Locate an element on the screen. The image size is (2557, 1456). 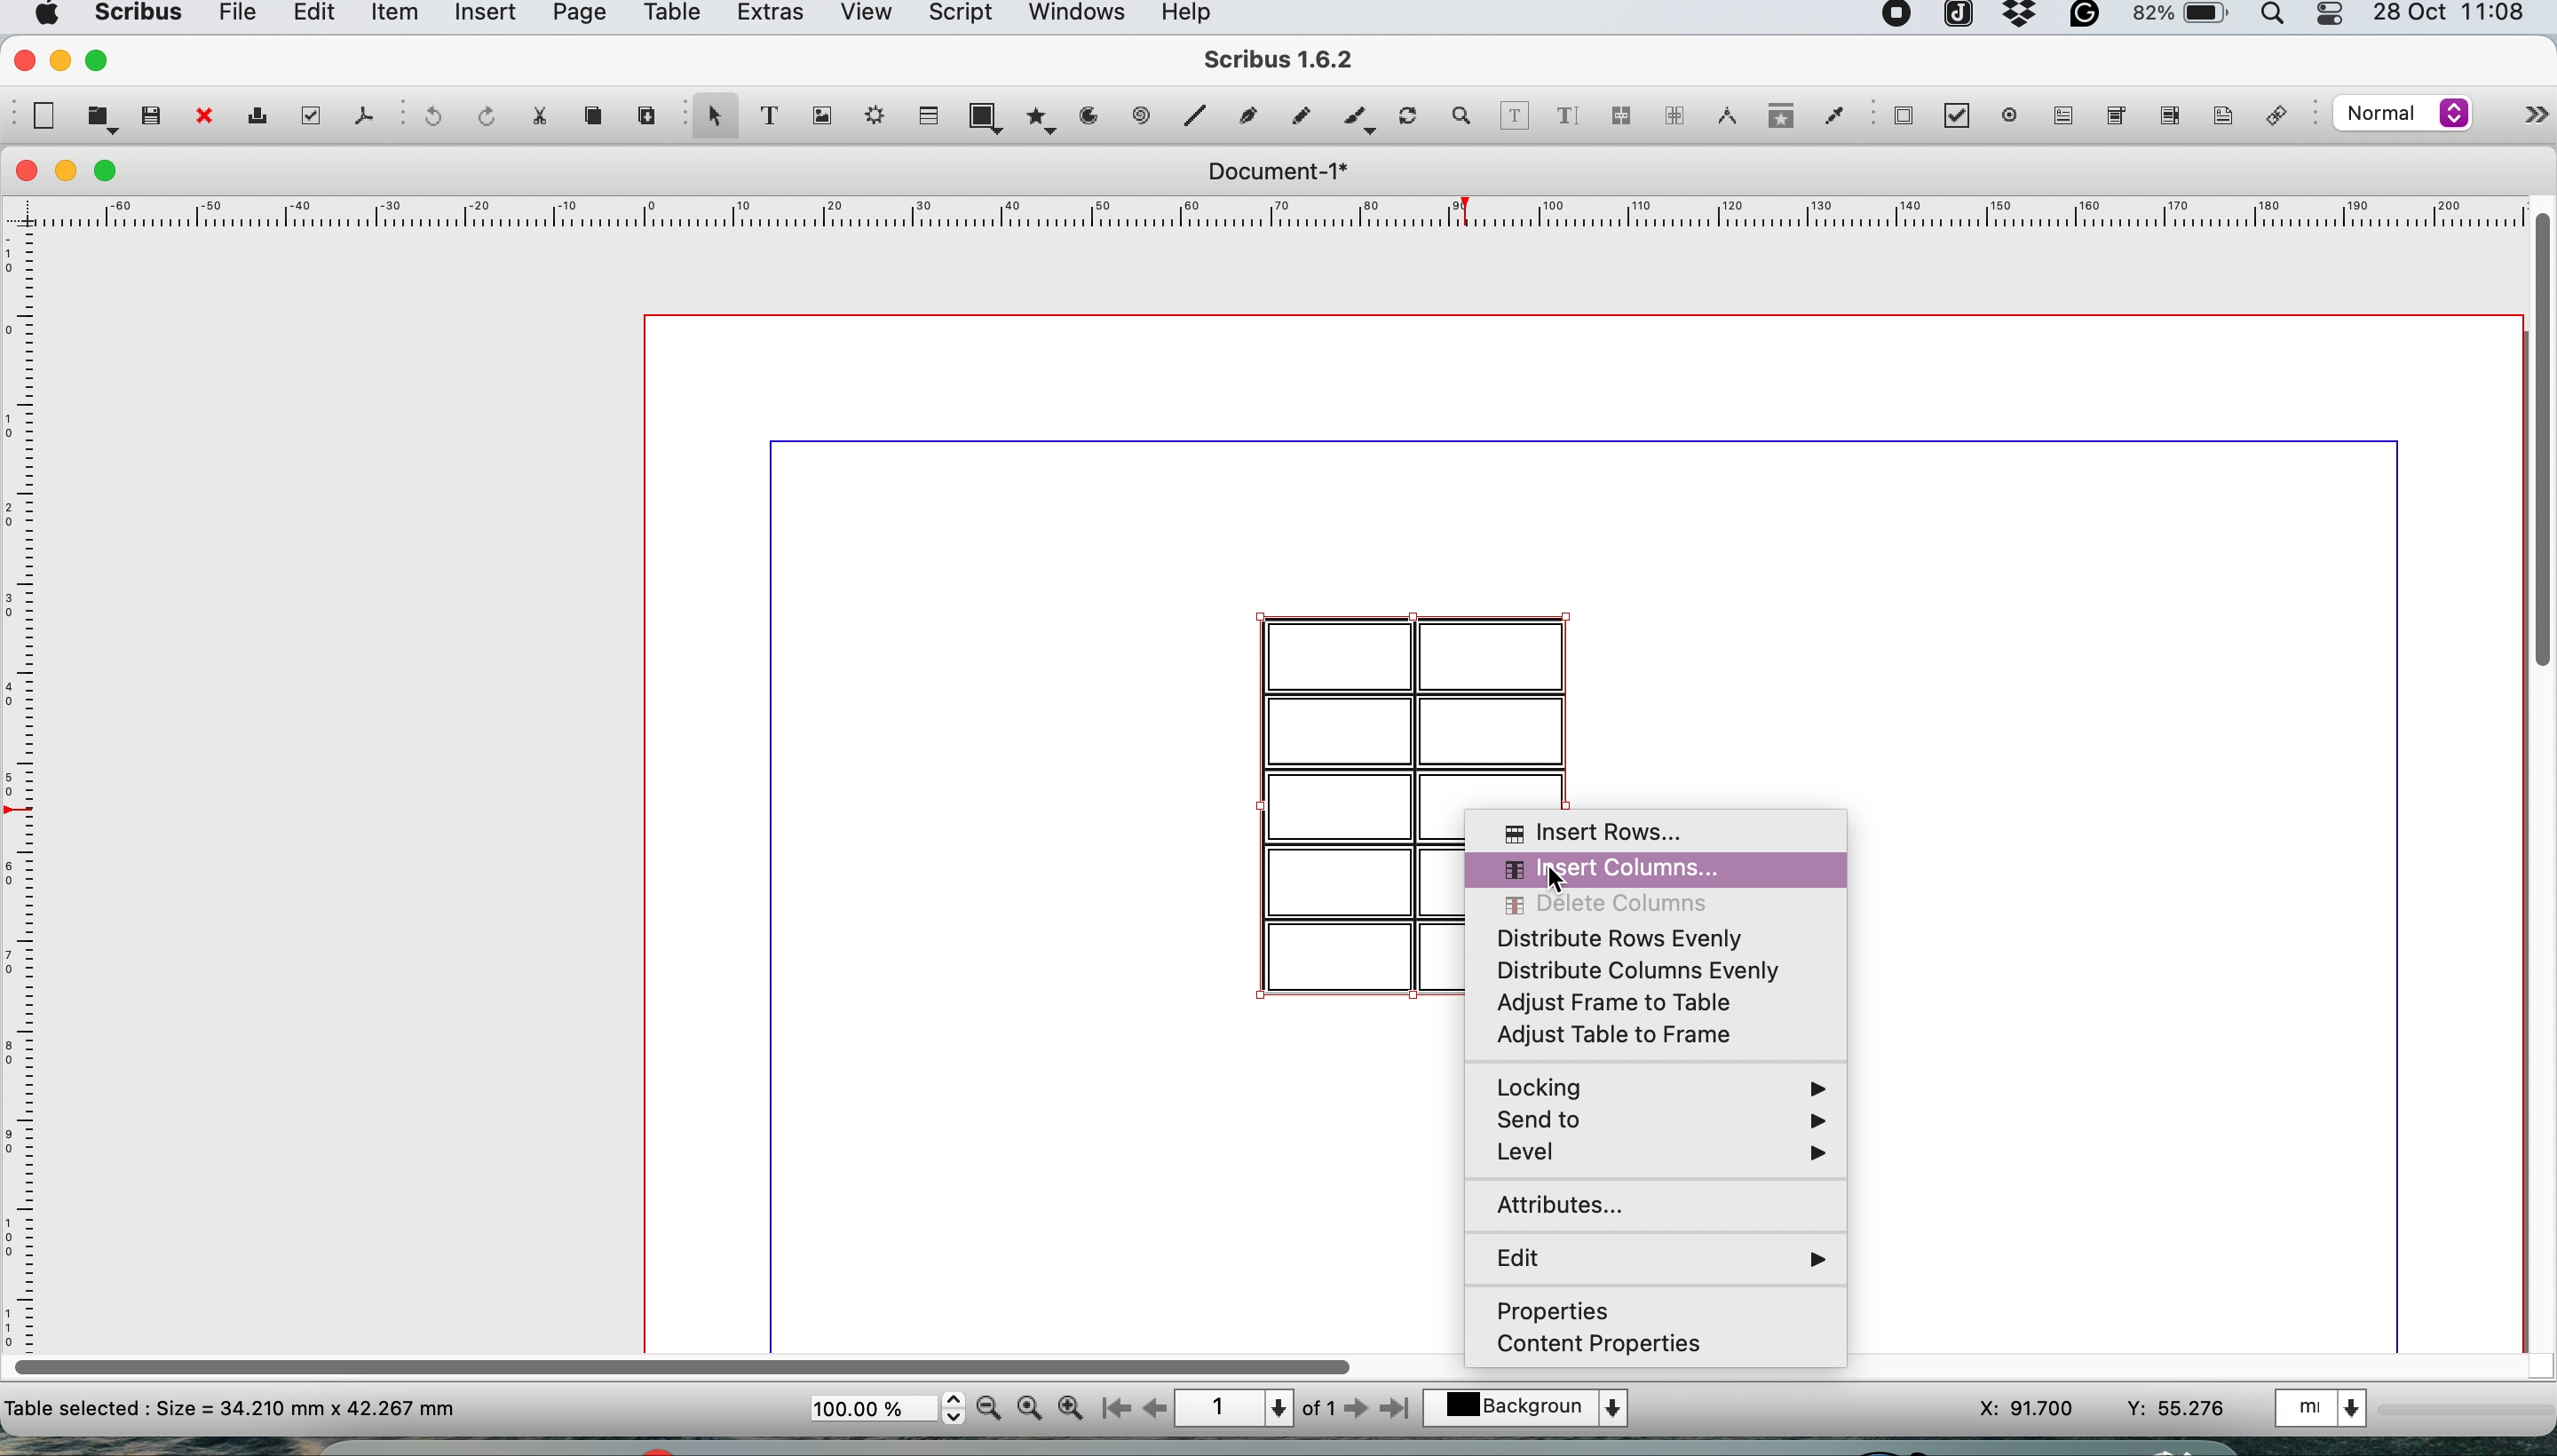
redo is located at coordinates (481, 114).